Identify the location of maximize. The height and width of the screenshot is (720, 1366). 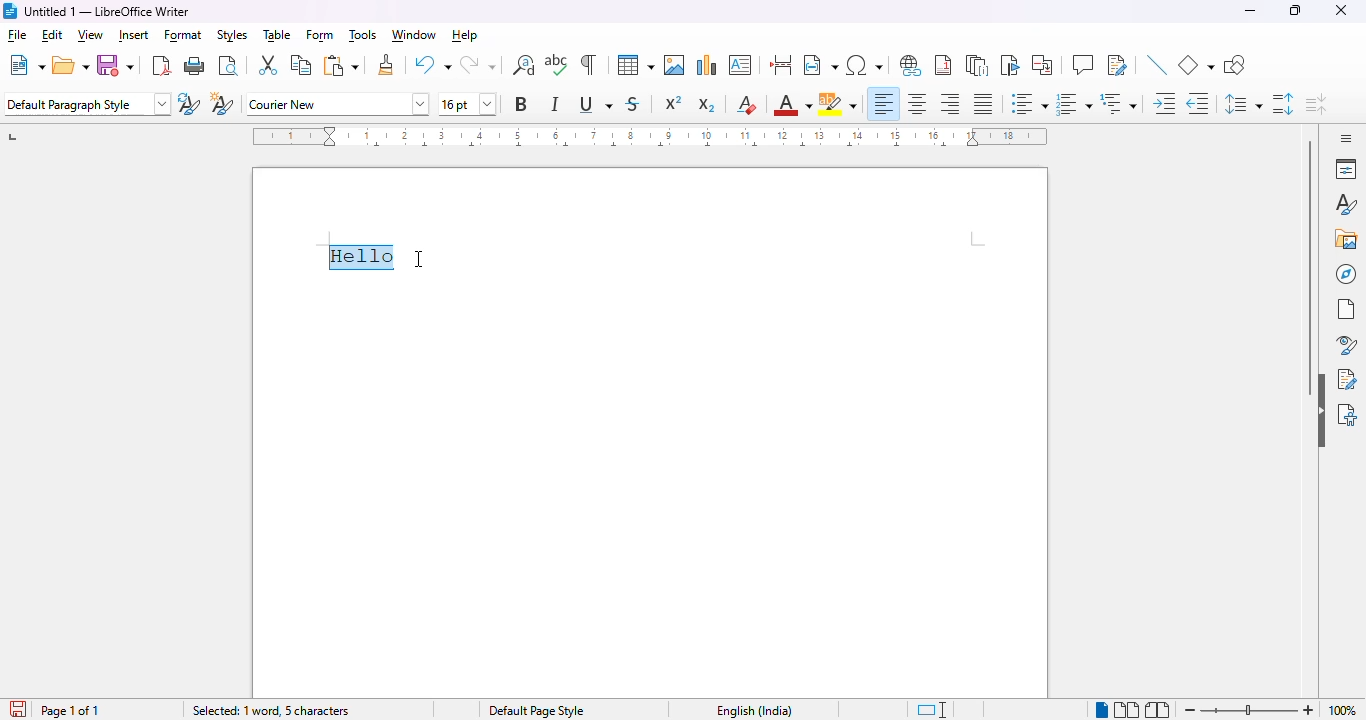
(1295, 10).